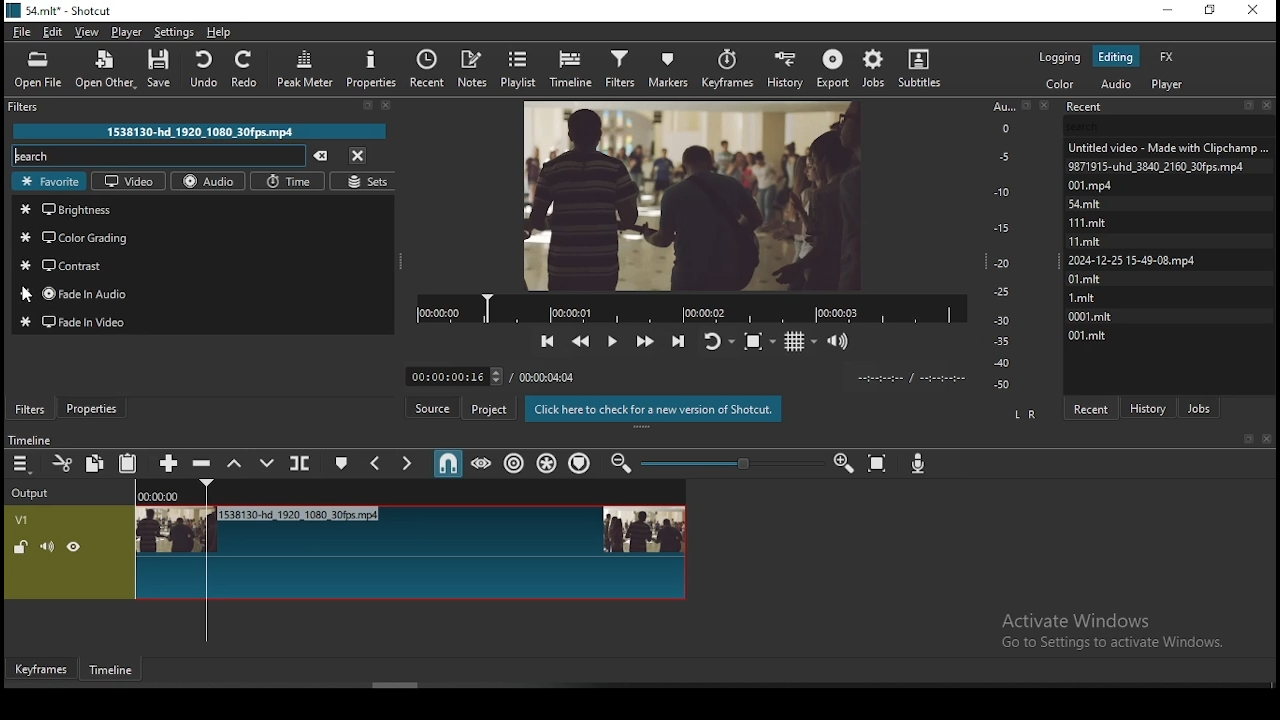  Describe the element at coordinates (674, 66) in the screenshot. I see `markers` at that location.